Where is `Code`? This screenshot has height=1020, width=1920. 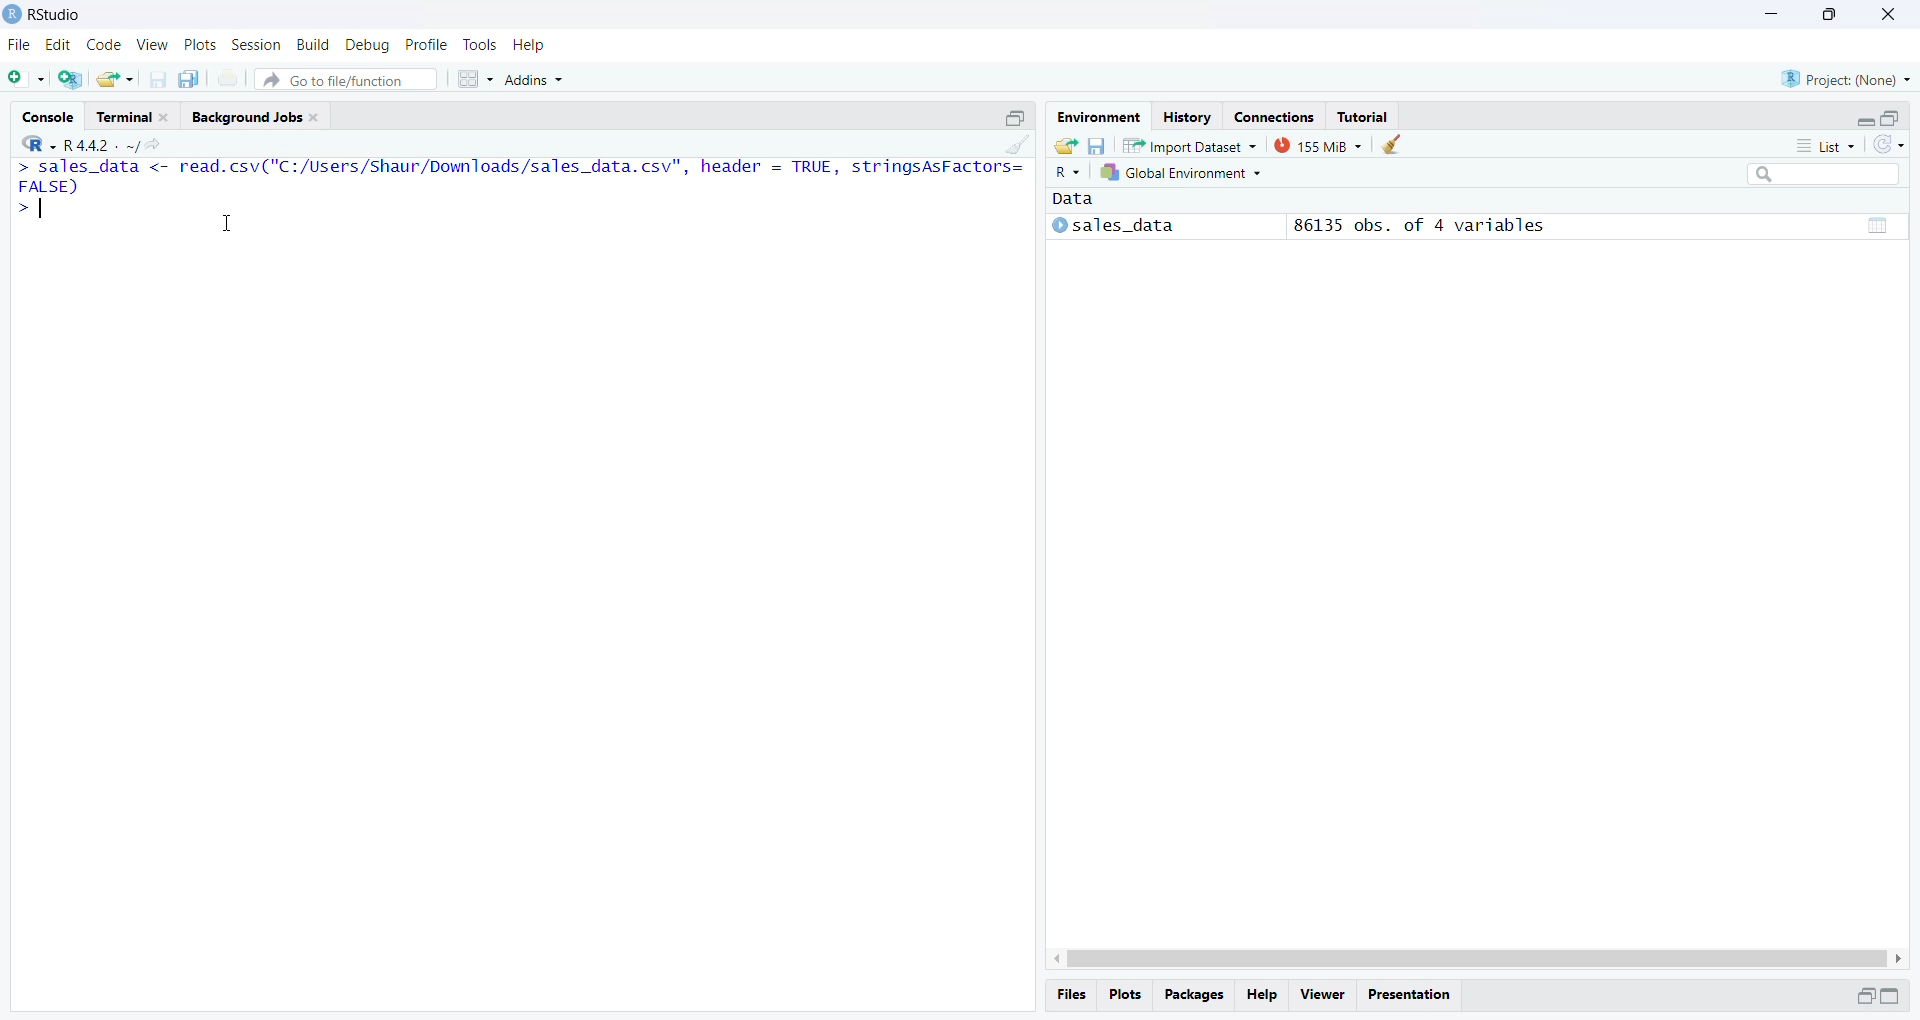
Code is located at coordinates (106, 48).